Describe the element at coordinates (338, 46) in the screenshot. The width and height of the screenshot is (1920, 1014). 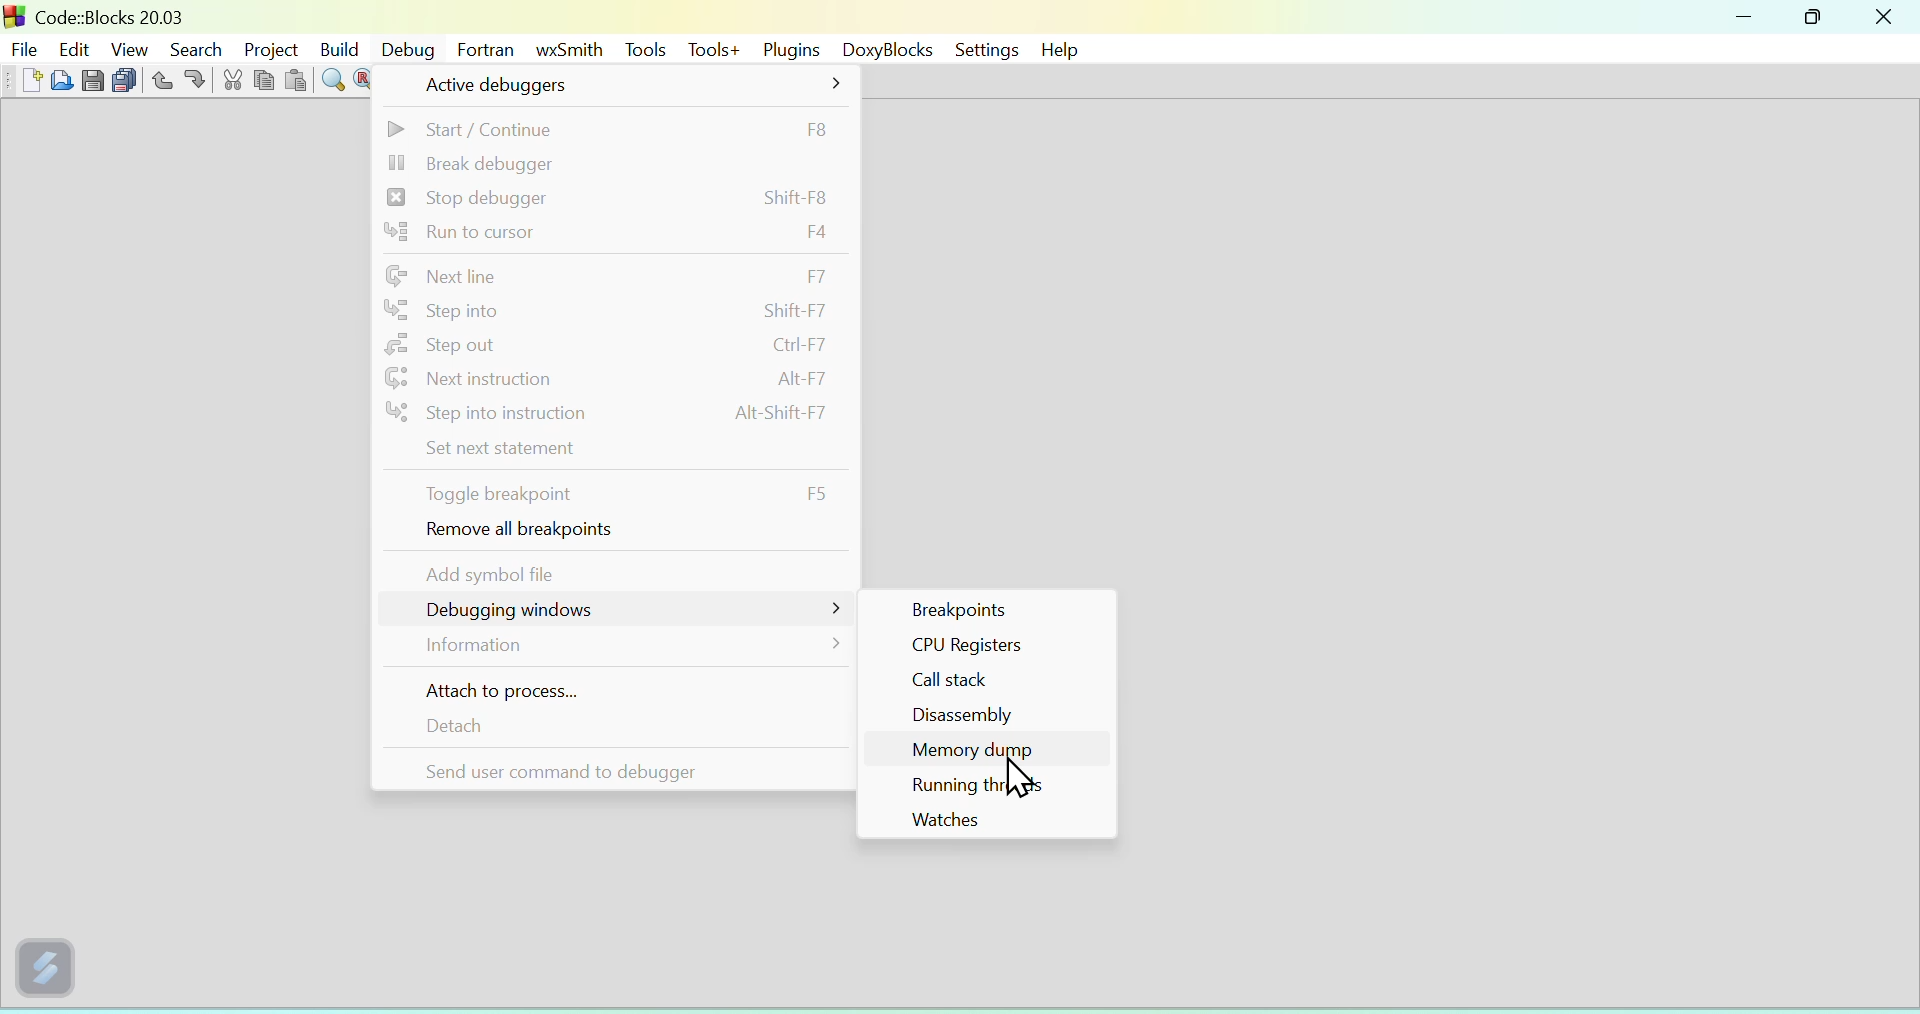
I see `Build` at that location.